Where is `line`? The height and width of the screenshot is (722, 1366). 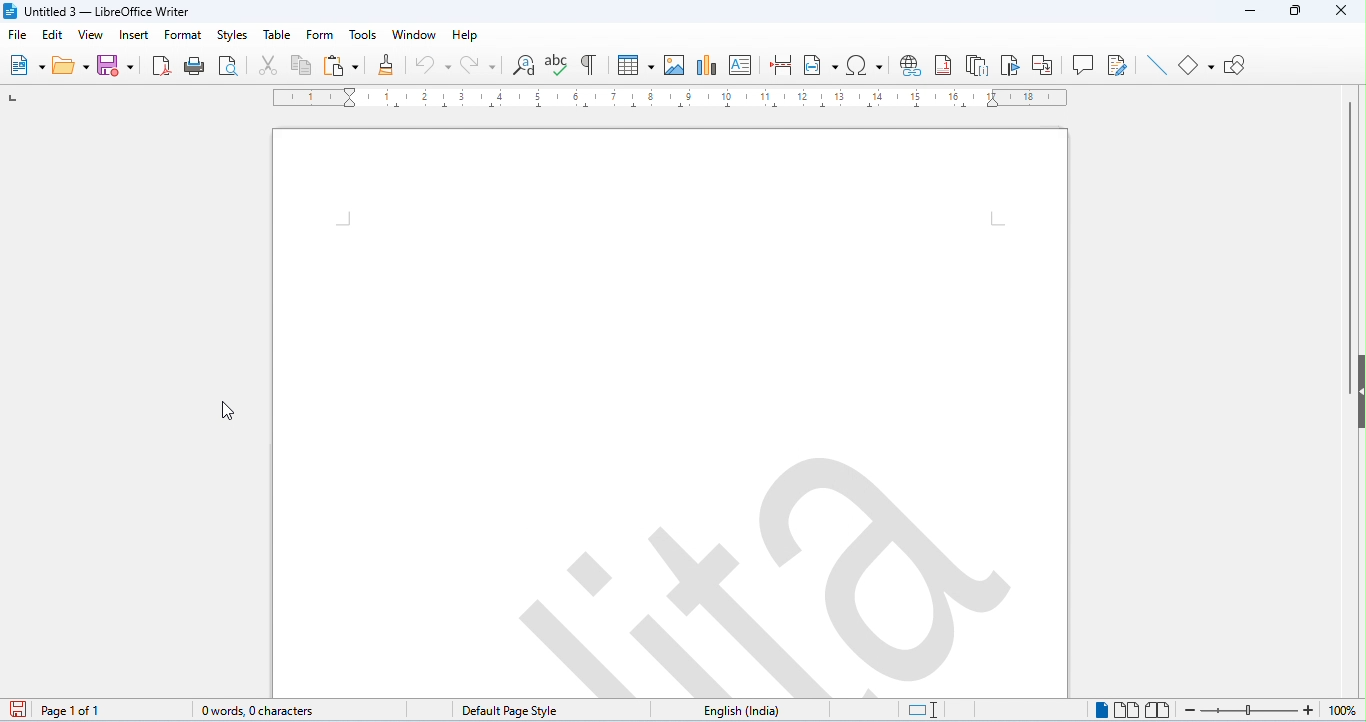
line is located at coordinates (1157, 65).